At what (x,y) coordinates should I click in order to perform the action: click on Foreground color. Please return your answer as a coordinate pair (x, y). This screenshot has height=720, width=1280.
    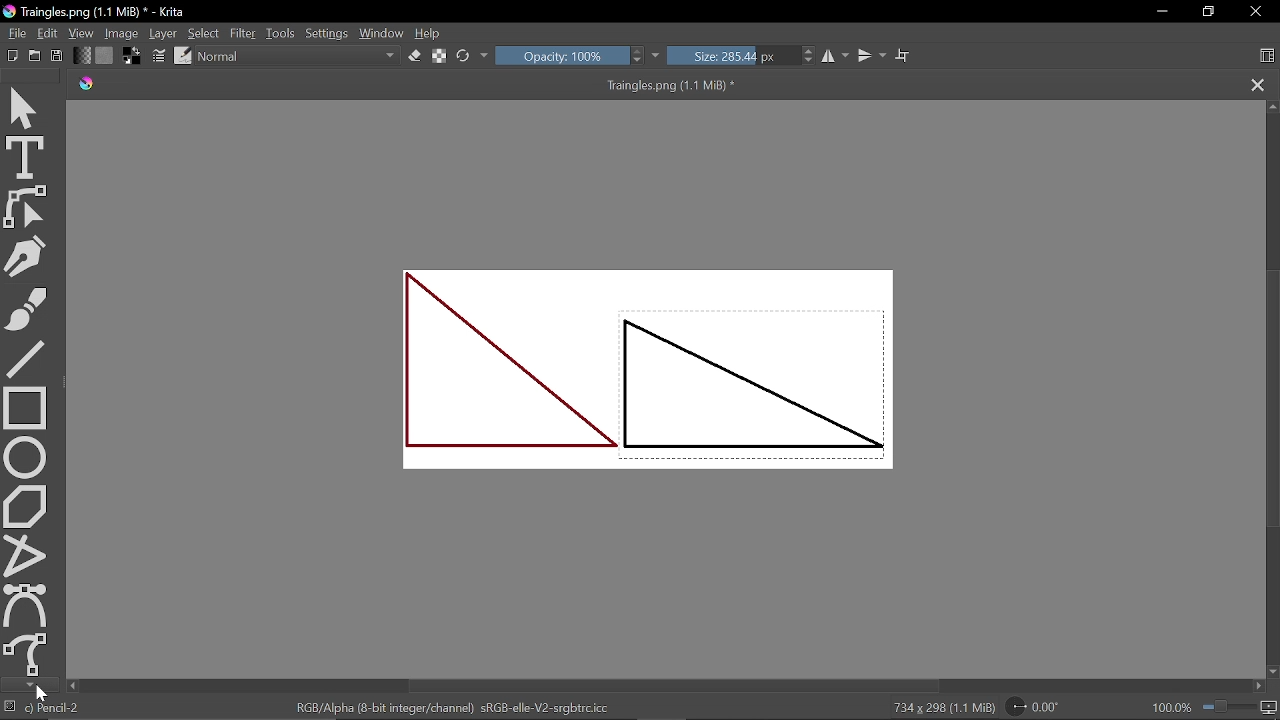
    Looking at the image, I should click on (134, 55).